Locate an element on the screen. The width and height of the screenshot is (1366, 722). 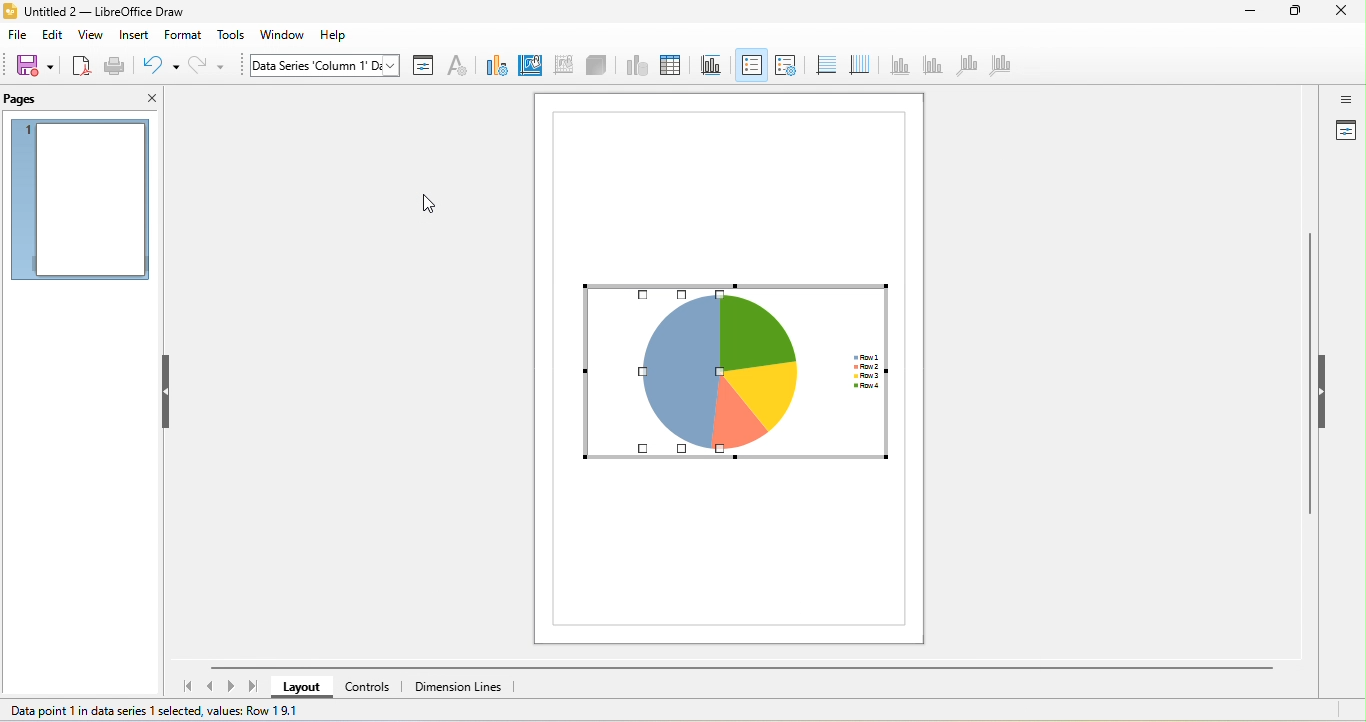
minimize is located at coordinates (1249, 13).